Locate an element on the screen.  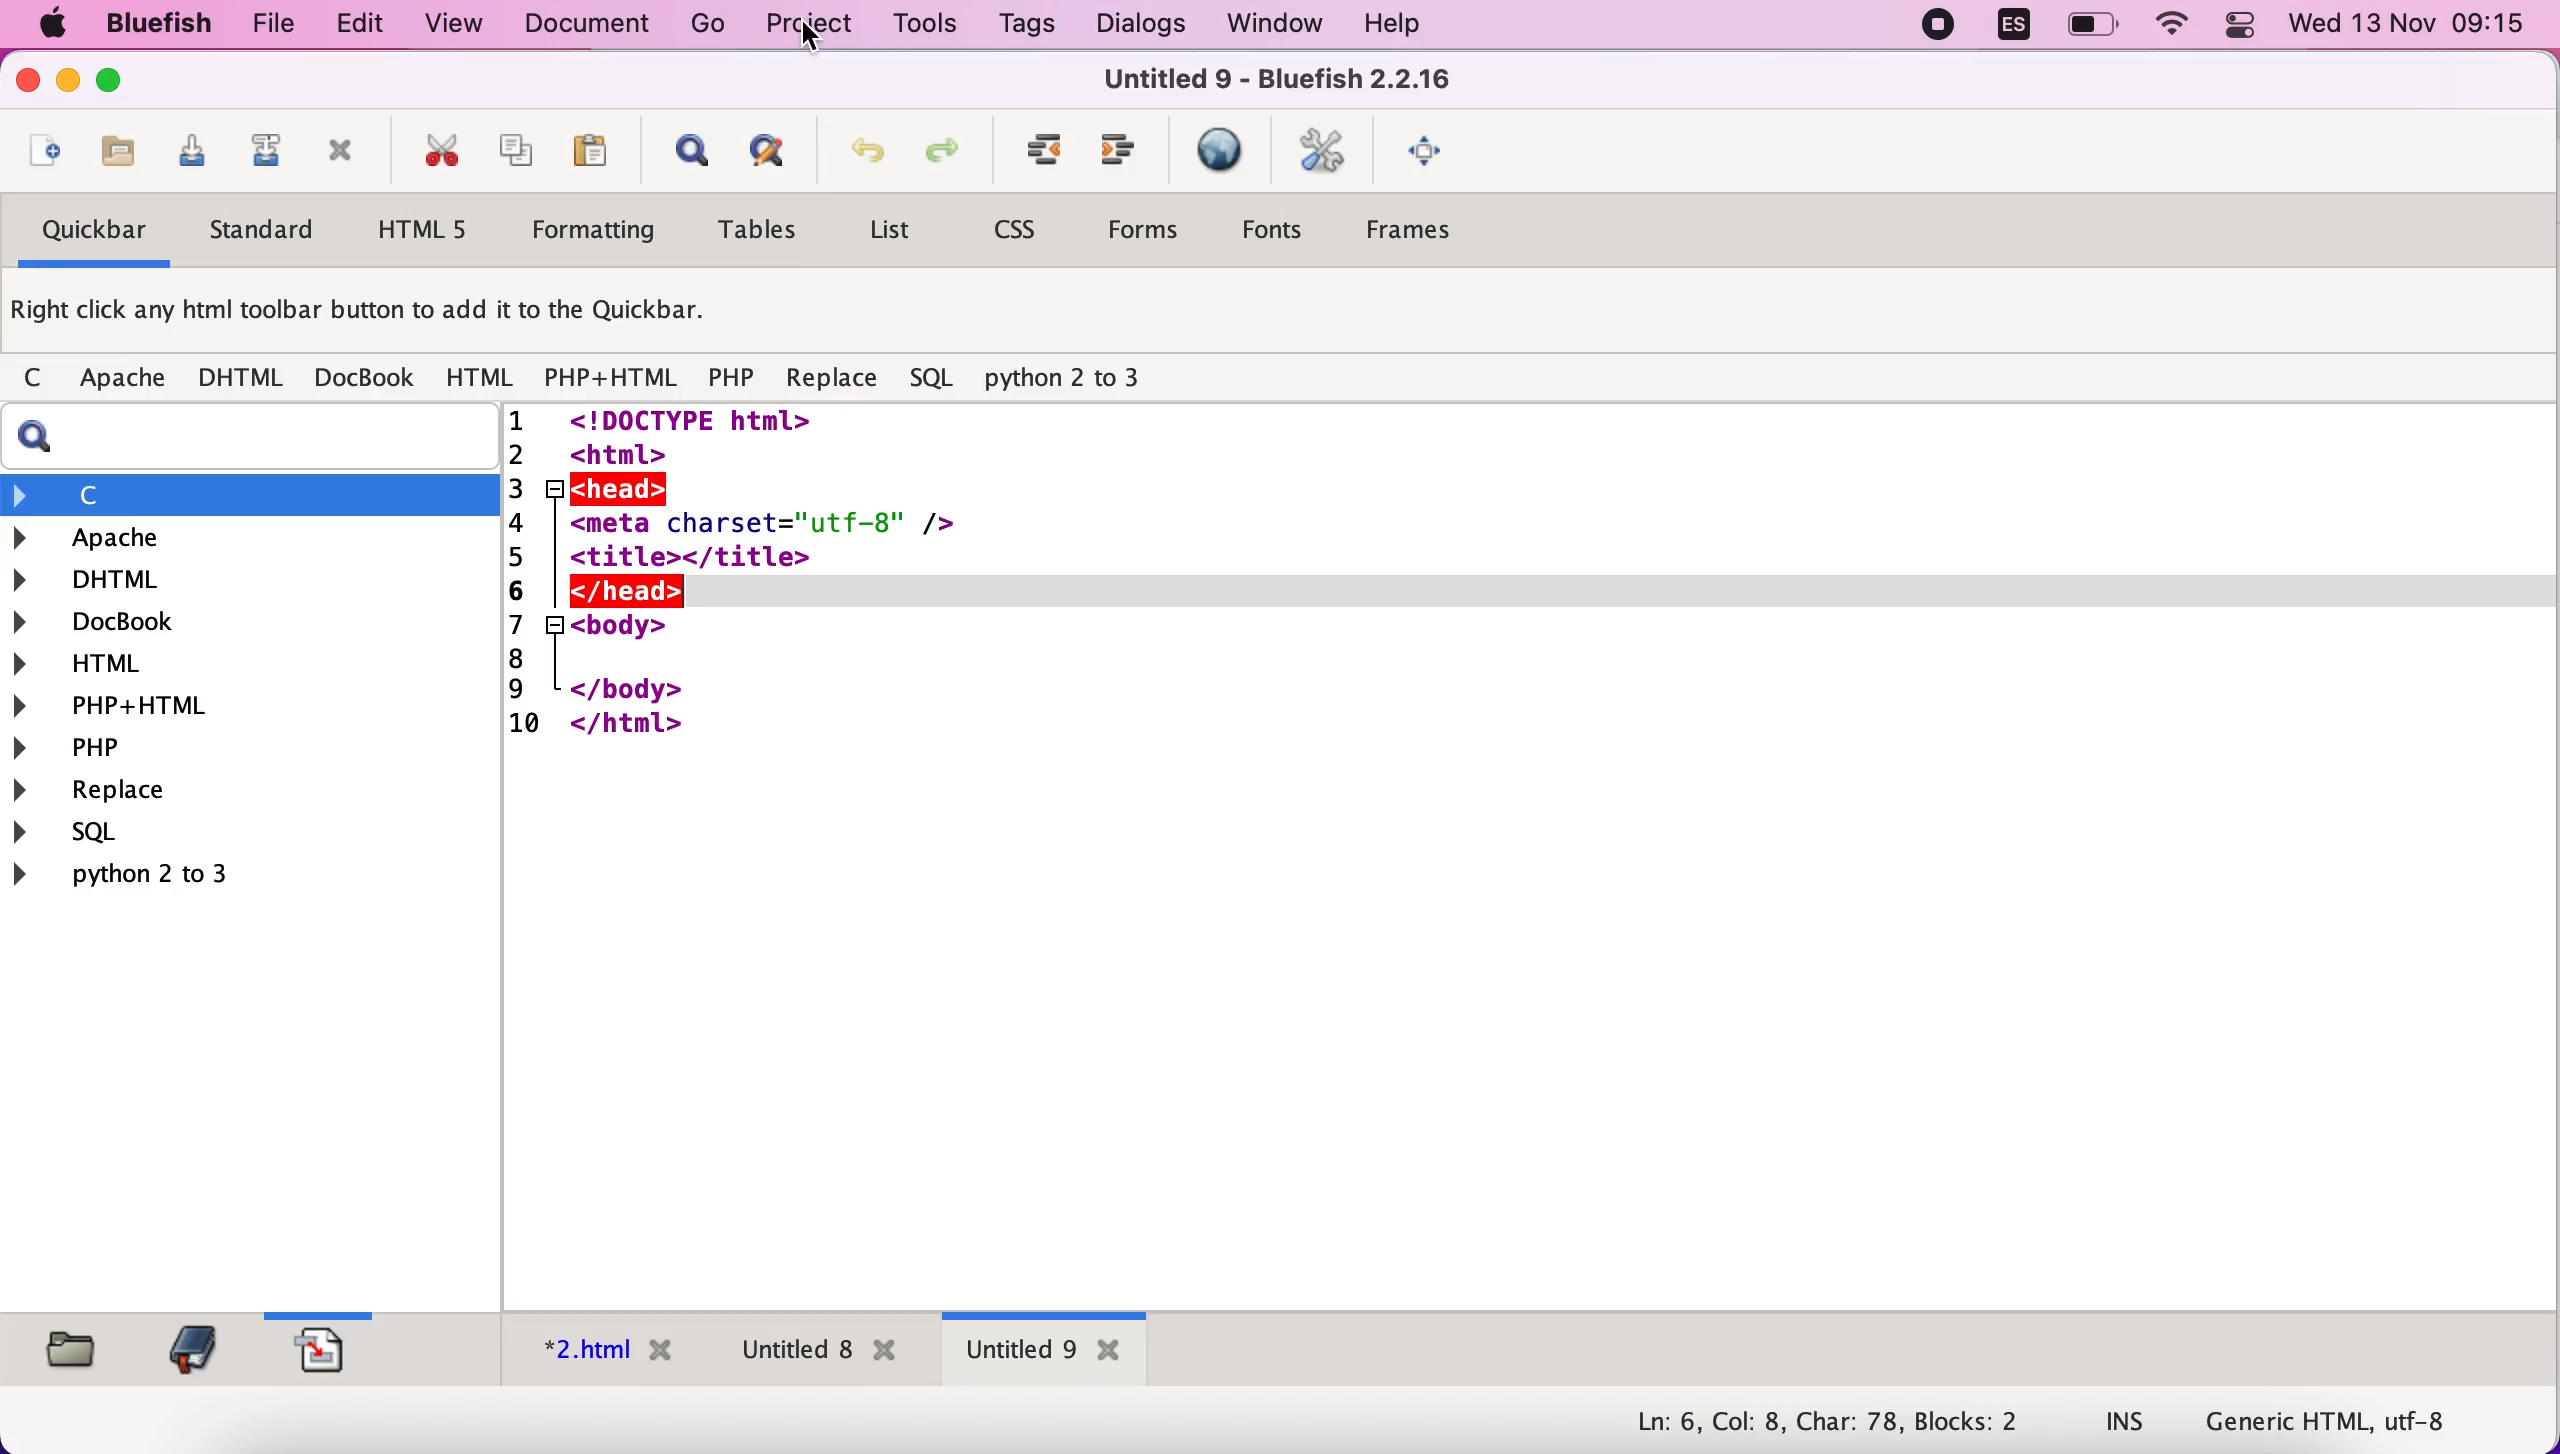
title is located at coordinates (1275, 84).